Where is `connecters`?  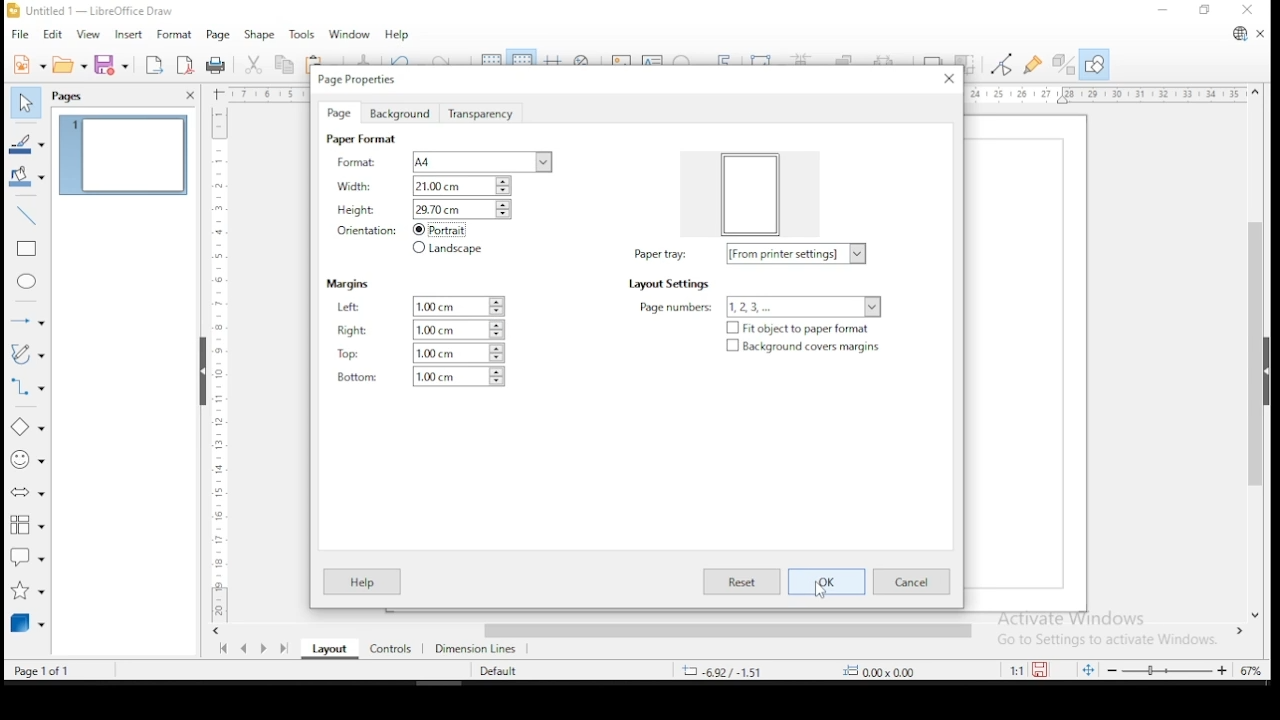
connecters is located at coordinates (26, 389).